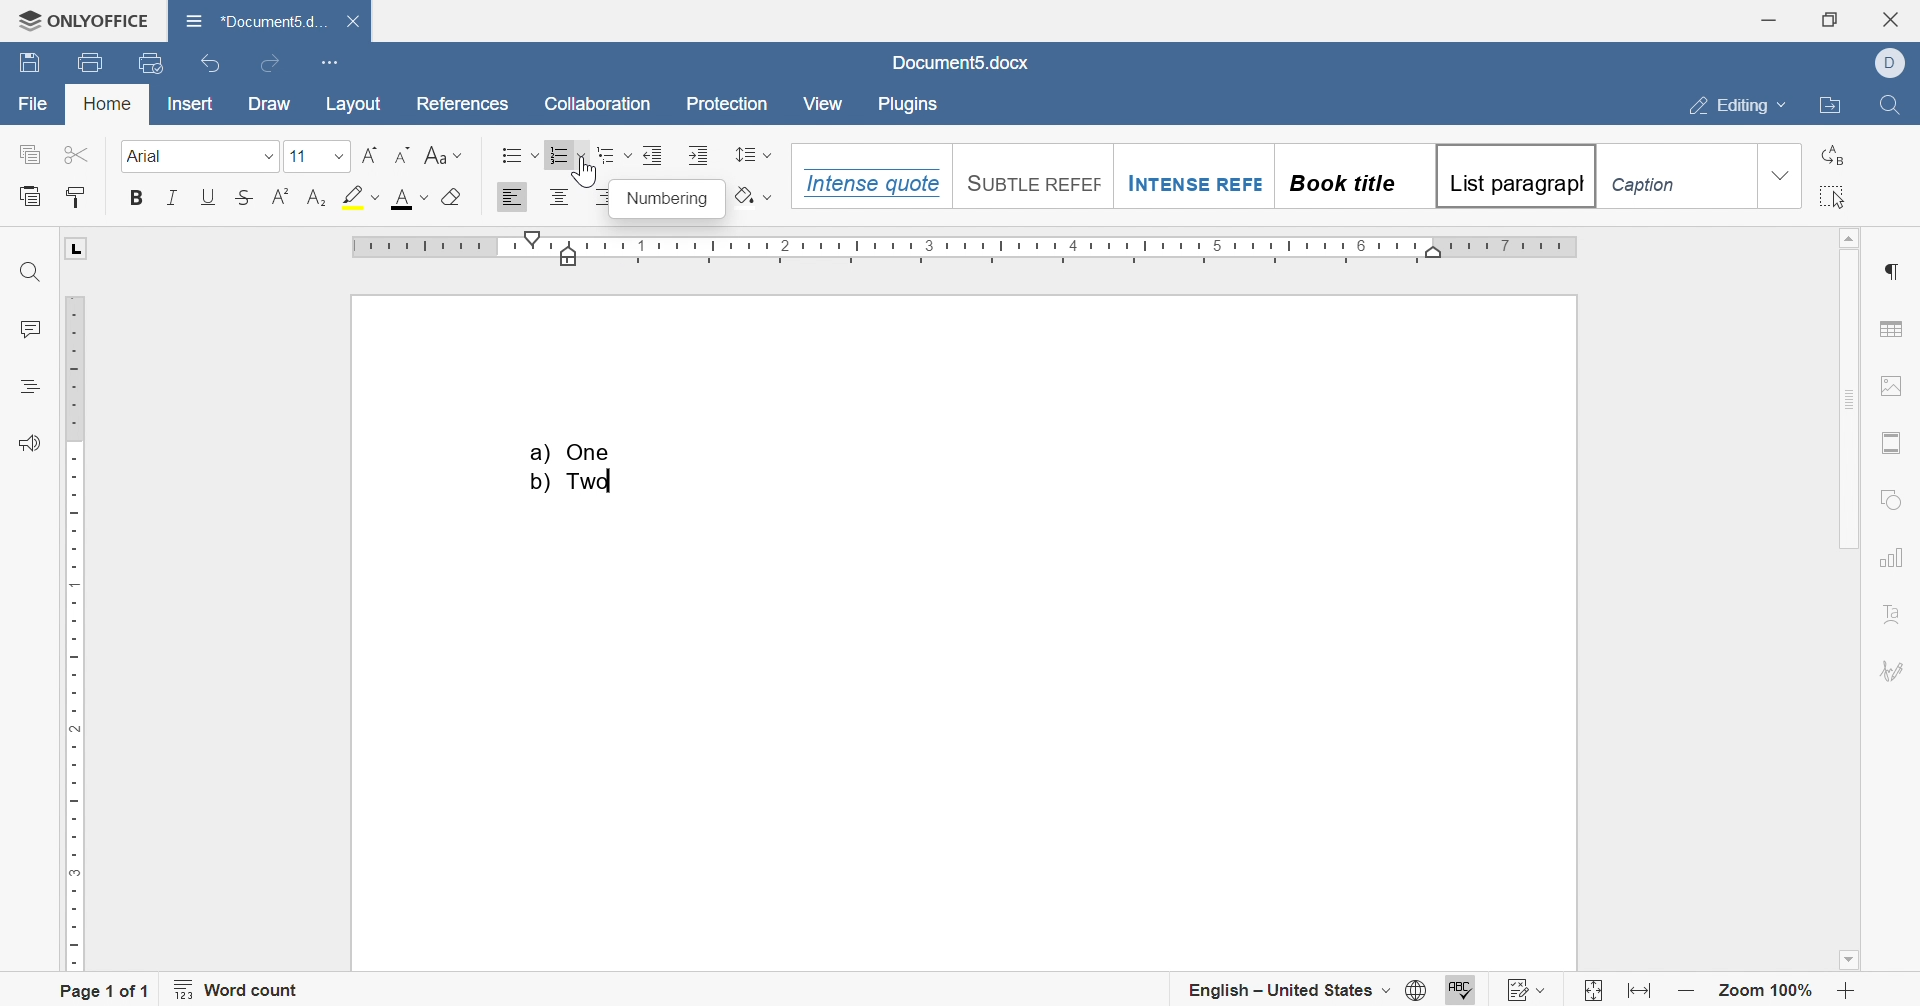 Image resolution: width=1920 pixels, height=1006 pixels. What do you see at coordinates (1593, 992) in the screenshot?
I see `fit to slide` at bounding box center [1593, 992].